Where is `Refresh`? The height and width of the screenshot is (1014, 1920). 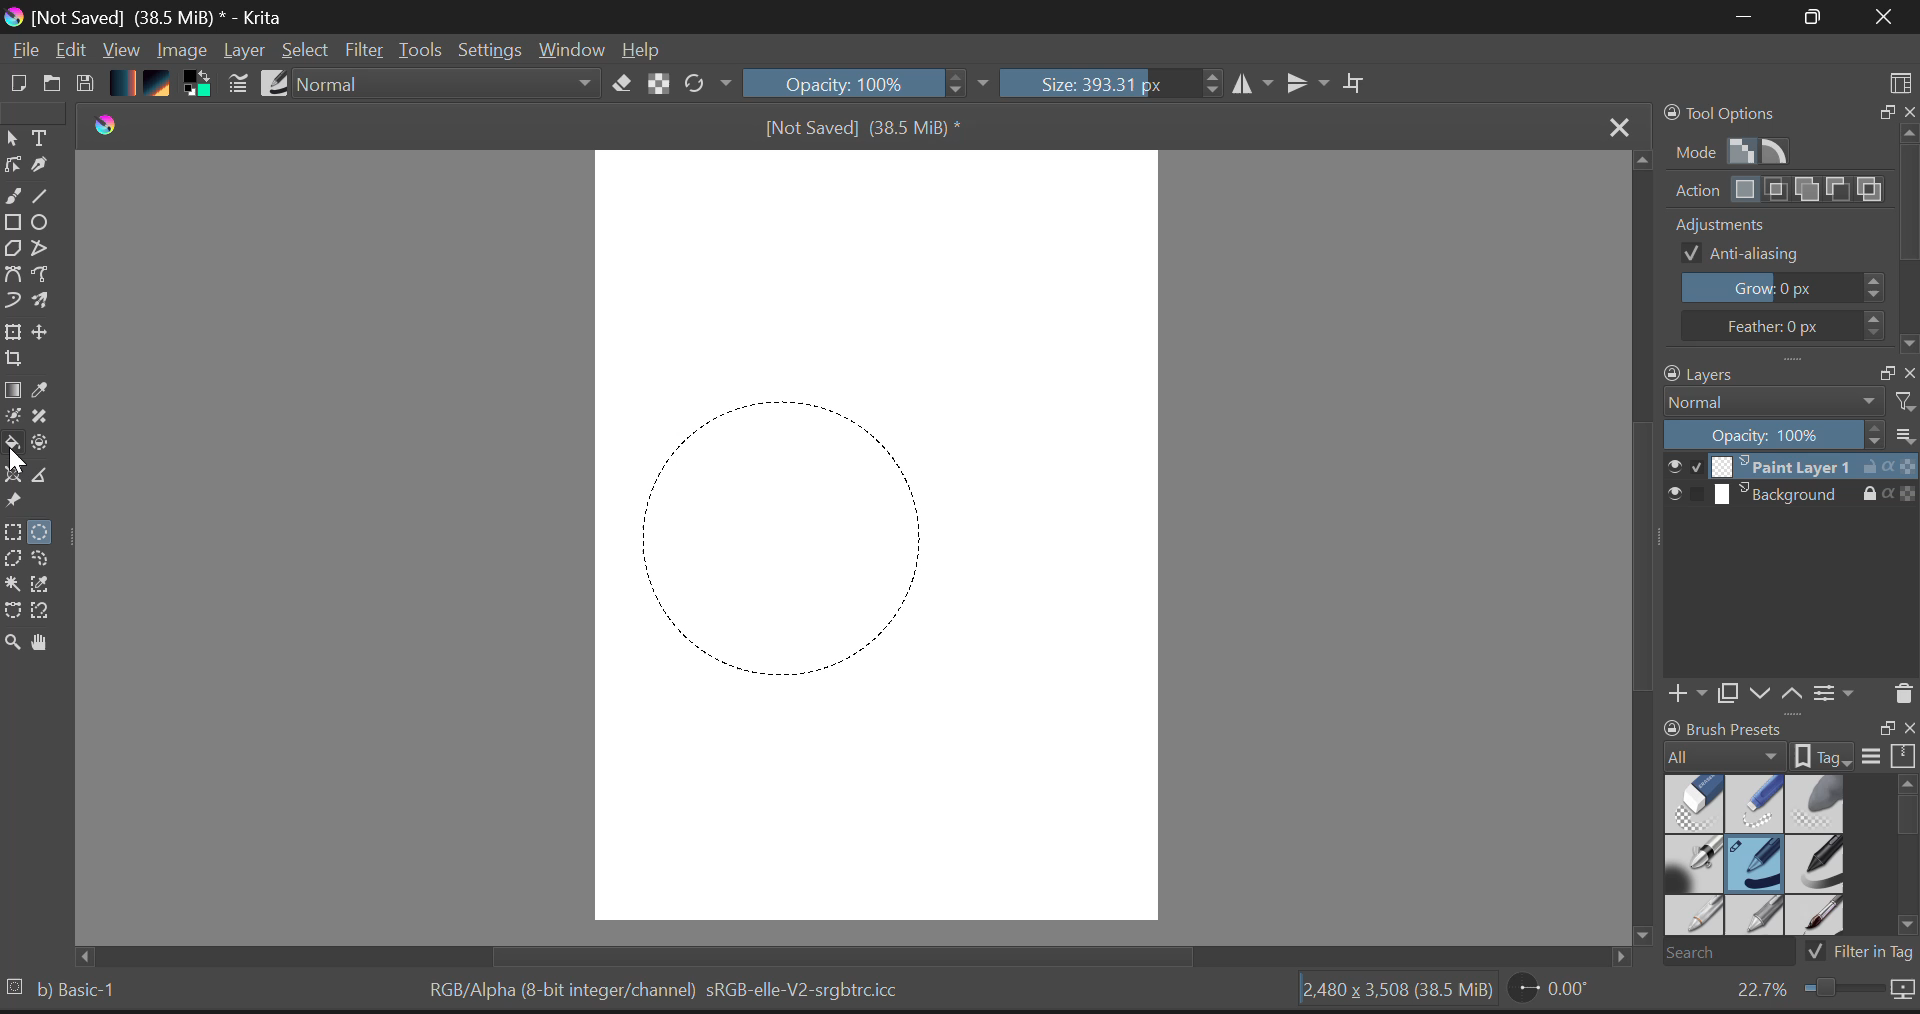 Refresh is located at coordinates (707, 85).